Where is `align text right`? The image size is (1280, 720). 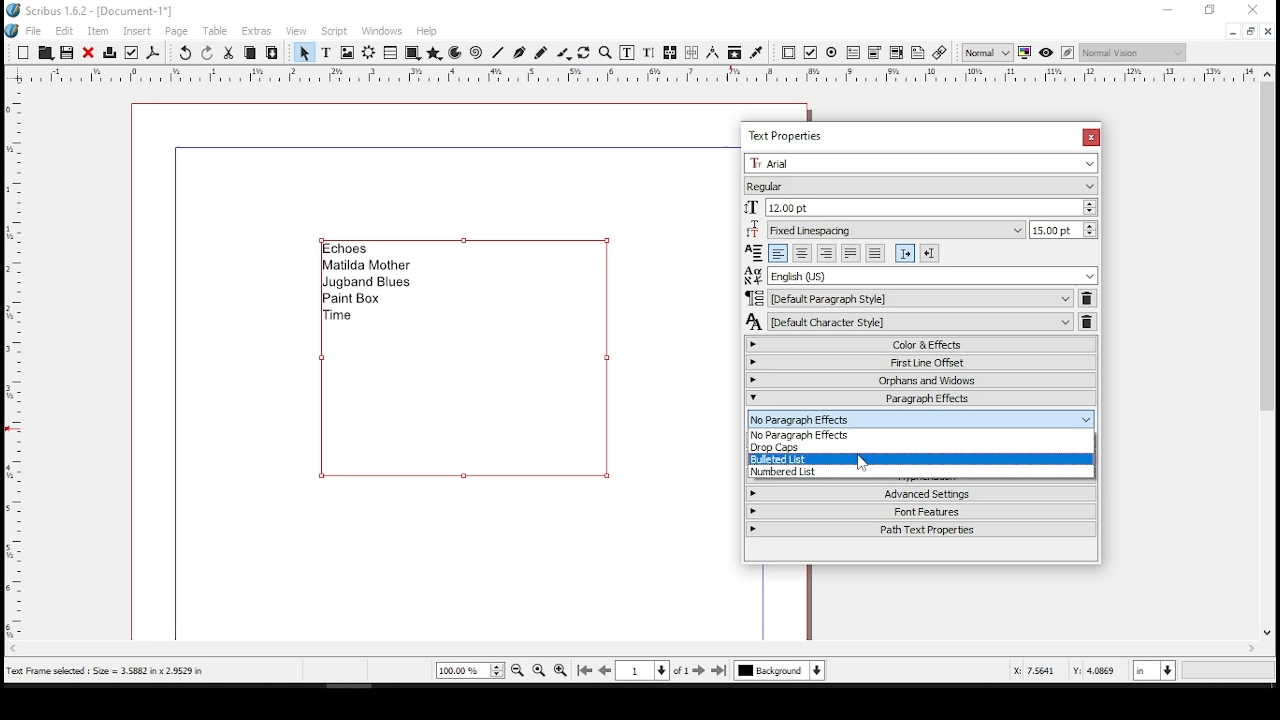 align text right is located at coordinates (826, 253).